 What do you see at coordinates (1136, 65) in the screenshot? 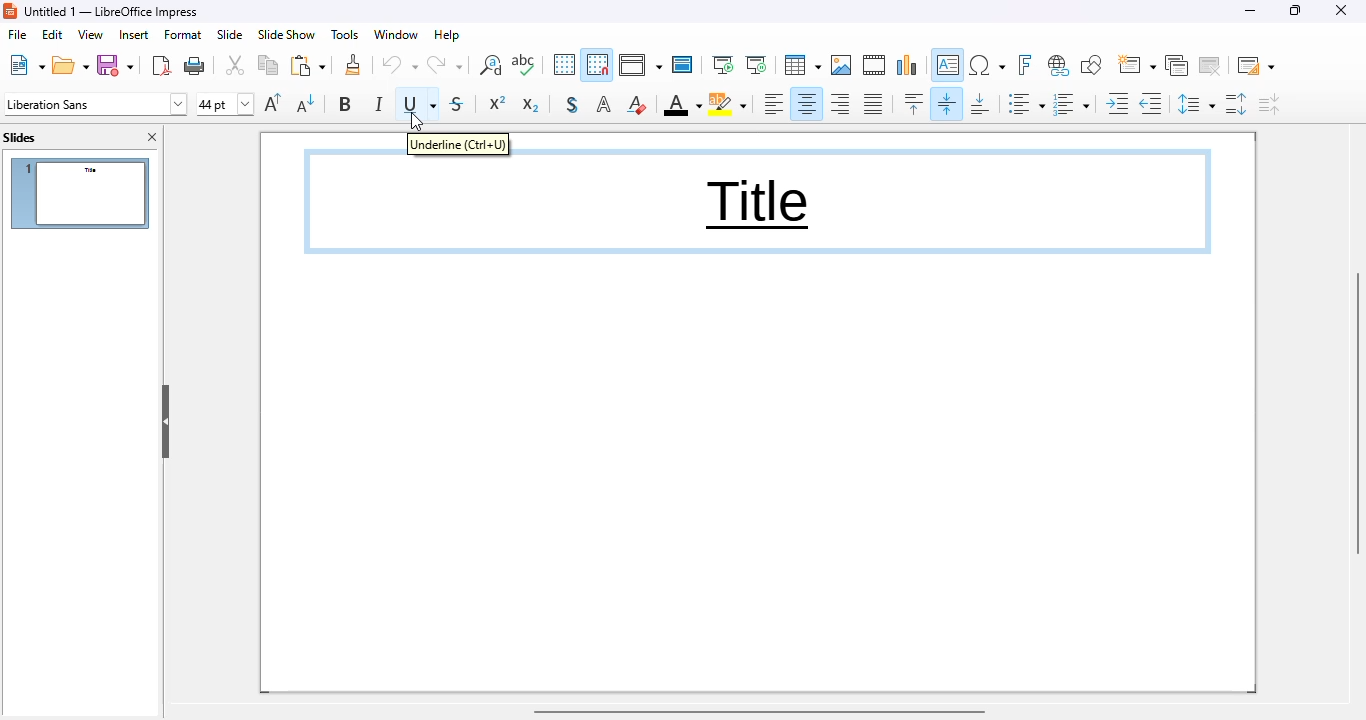
I see `new slide` at bounding box center [1136, 65].